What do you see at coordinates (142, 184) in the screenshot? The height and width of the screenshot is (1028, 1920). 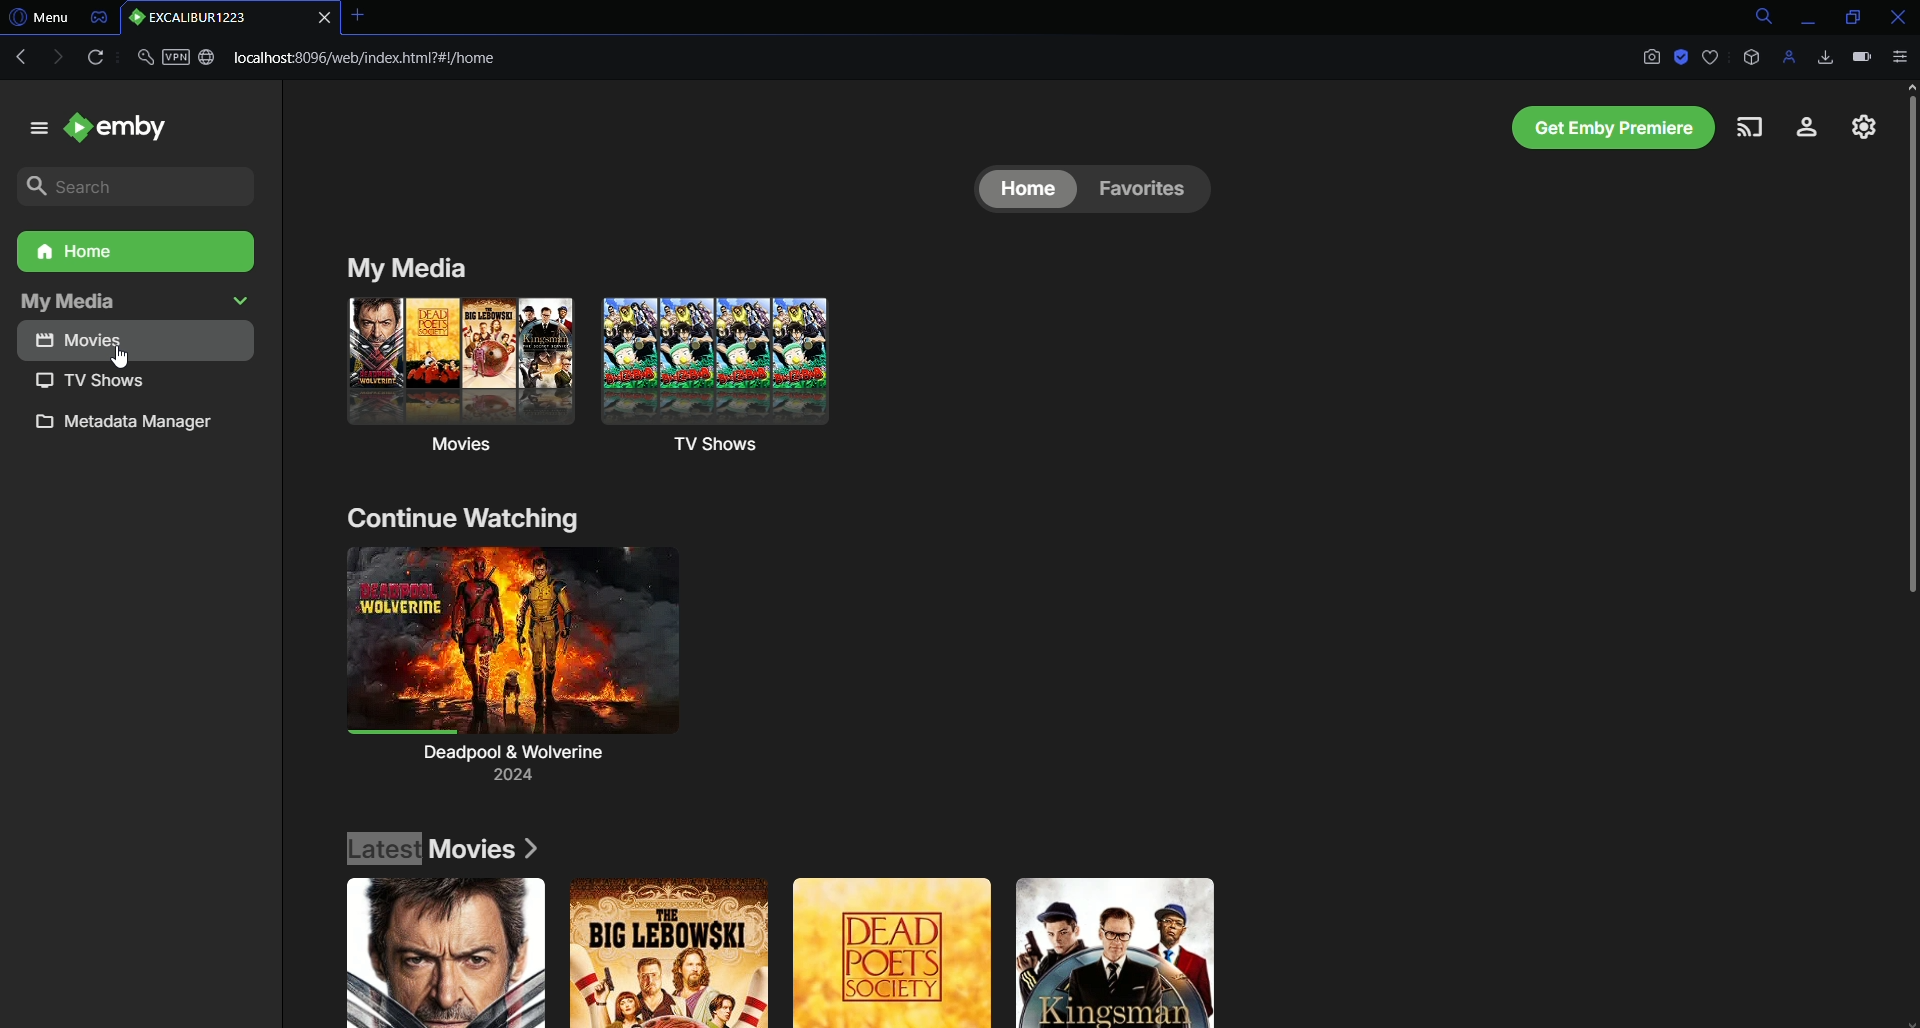 I see `Search` at bounding box center [142, 184].